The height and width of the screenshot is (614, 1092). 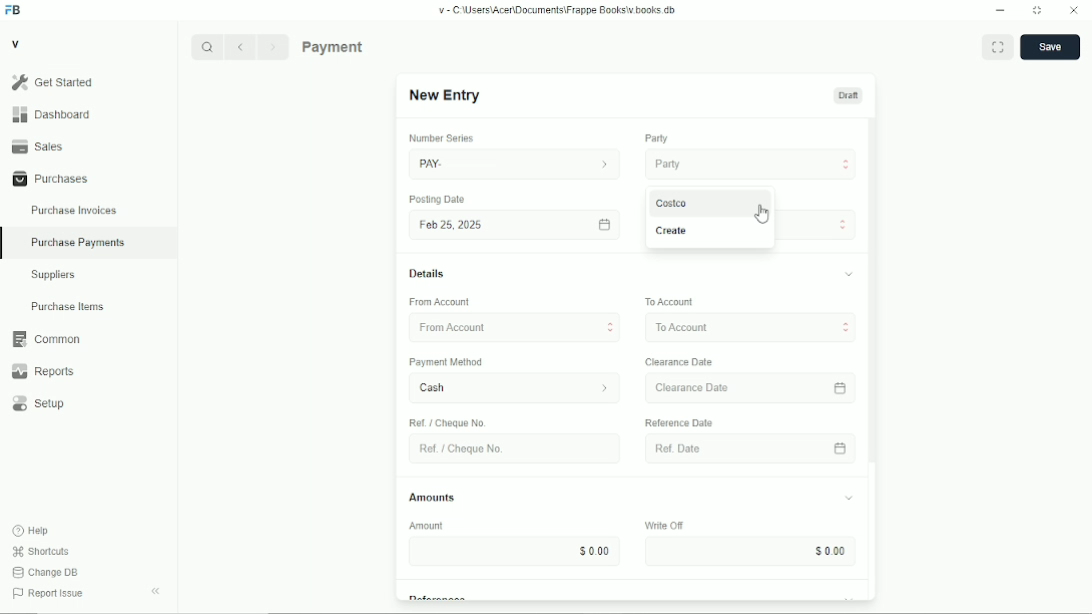 What do you see at coordinates (747, 328) in the screenshot?
I see `To Account` at bounding box center [747, 328].